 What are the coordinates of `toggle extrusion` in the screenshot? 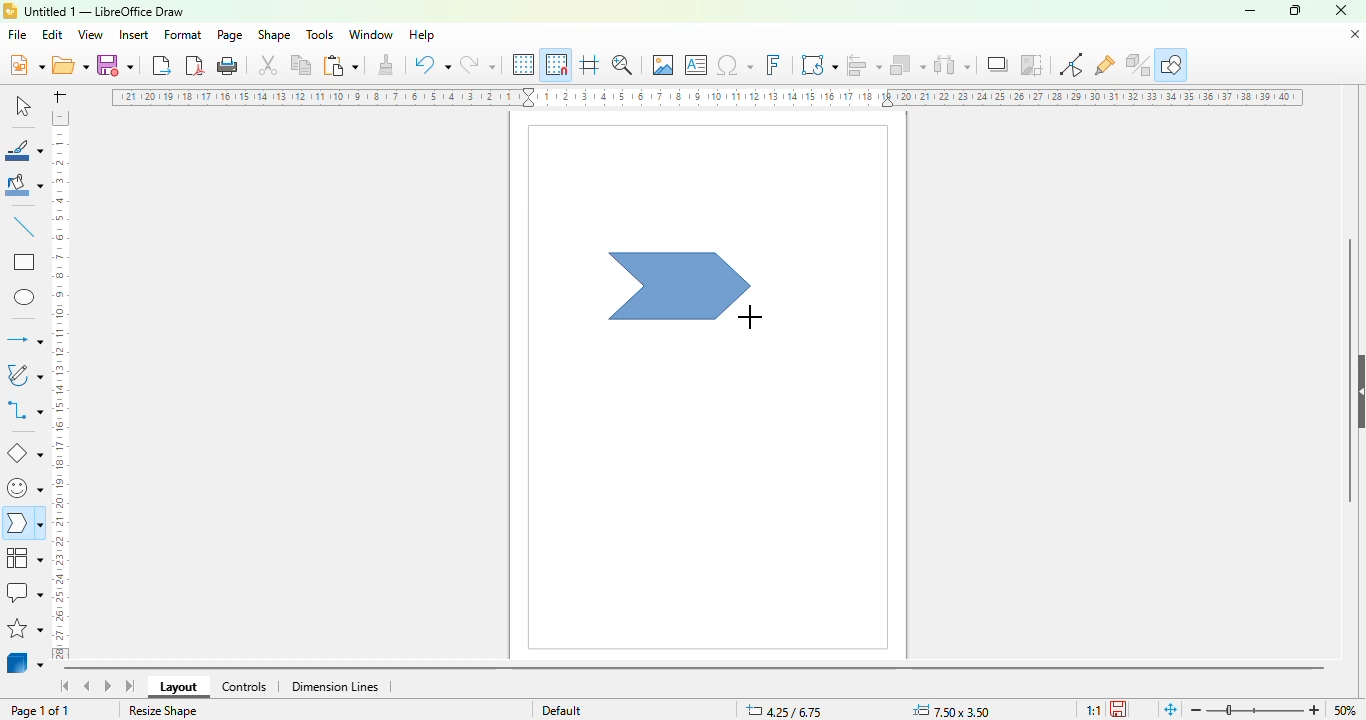 It's located at (1138, 65).